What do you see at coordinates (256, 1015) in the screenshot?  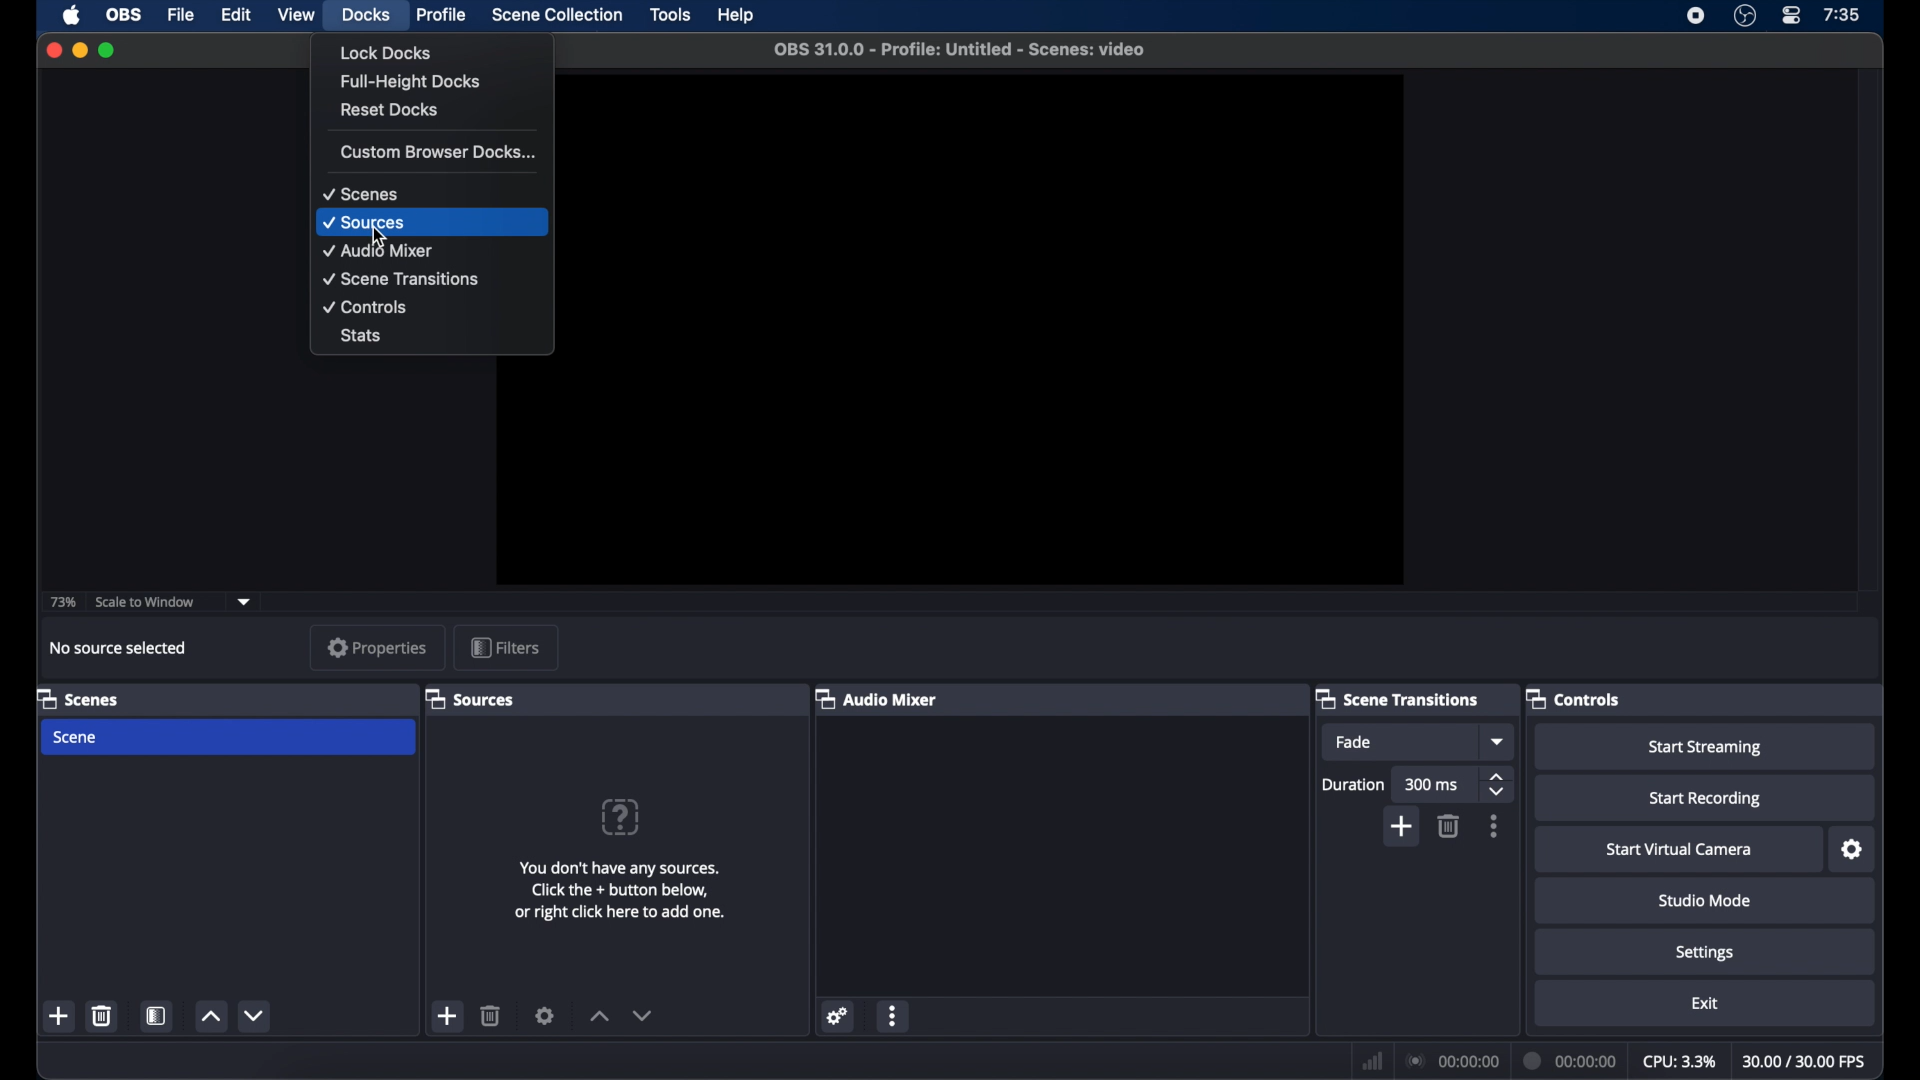 I see `decrement` at bounding box center [256, 1015].